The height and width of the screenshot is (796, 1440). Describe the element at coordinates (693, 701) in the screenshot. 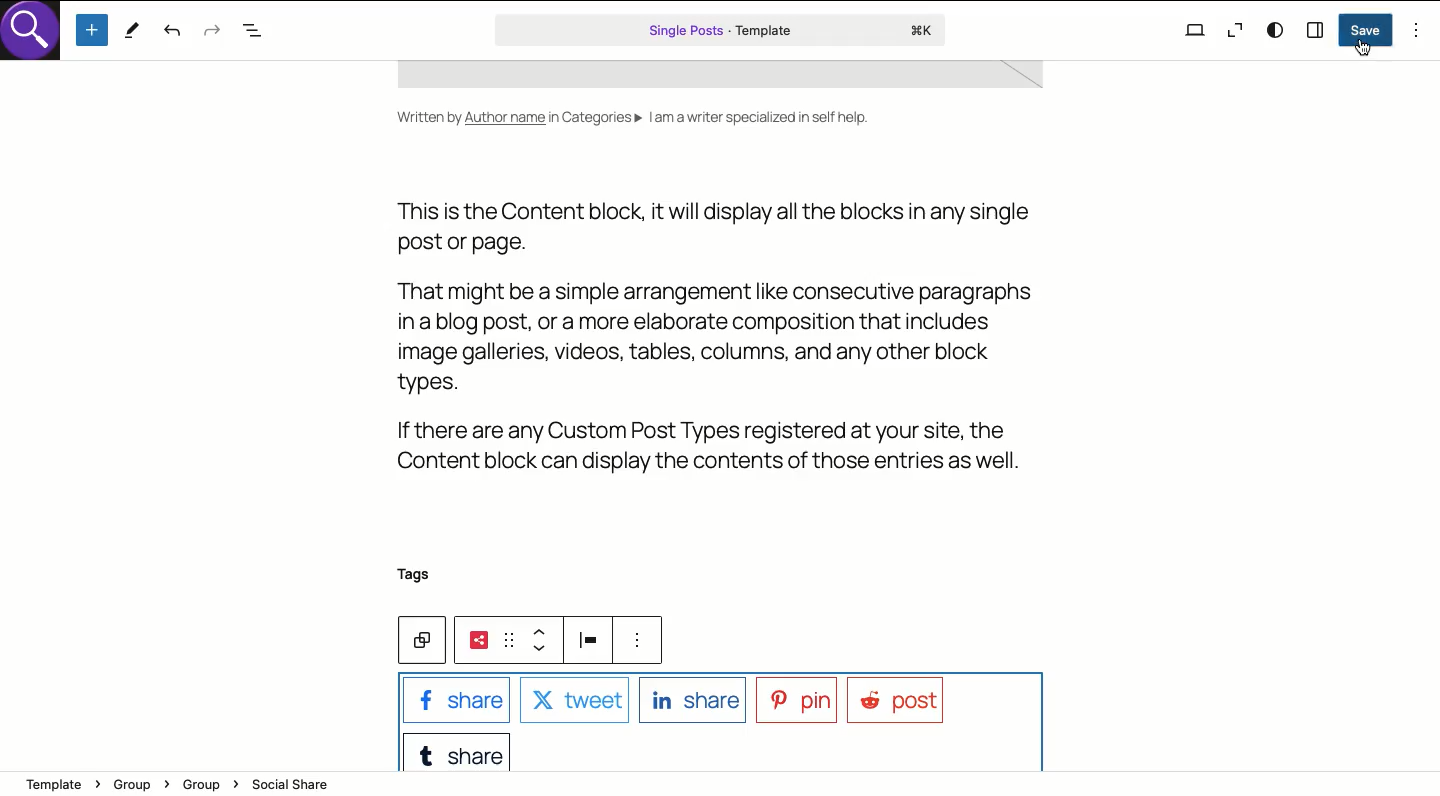

I see `Linkedin` at that location.